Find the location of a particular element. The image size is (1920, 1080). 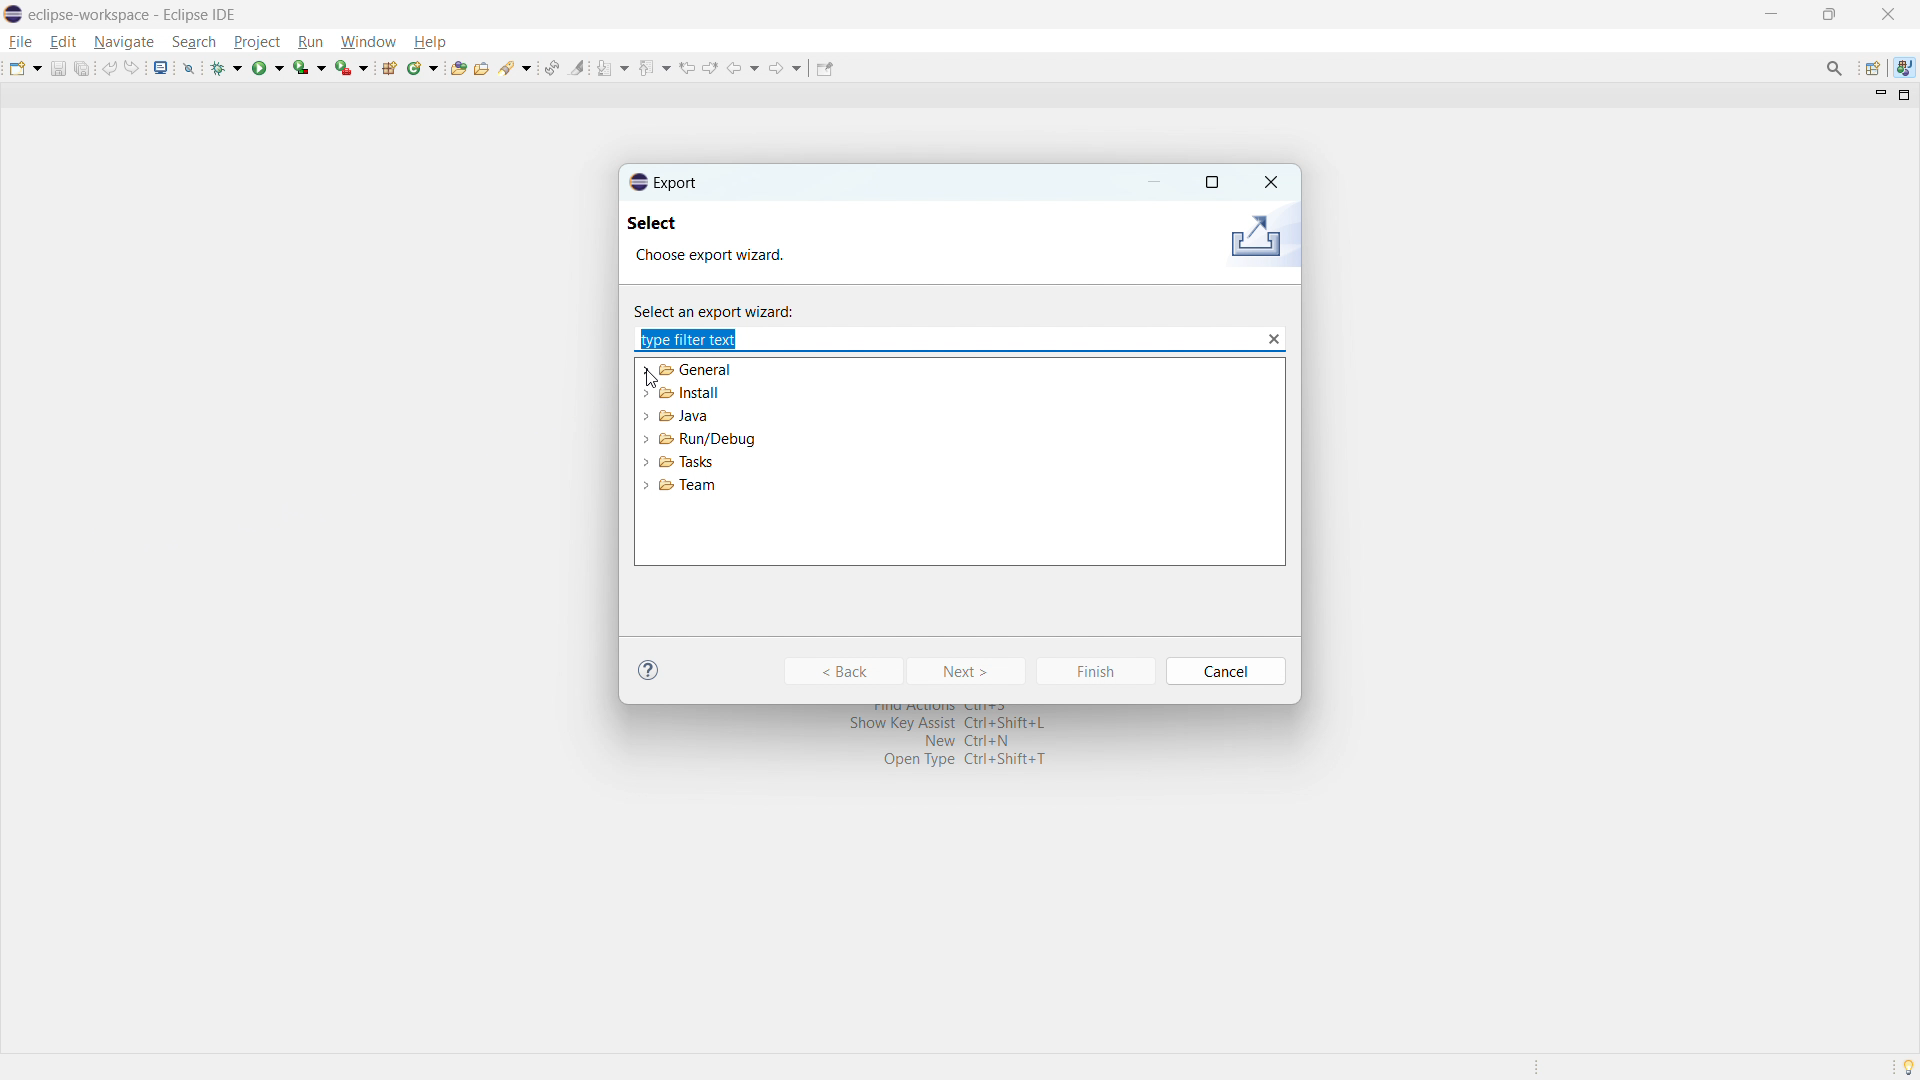

cancel is located at coordinates (1228, 671).